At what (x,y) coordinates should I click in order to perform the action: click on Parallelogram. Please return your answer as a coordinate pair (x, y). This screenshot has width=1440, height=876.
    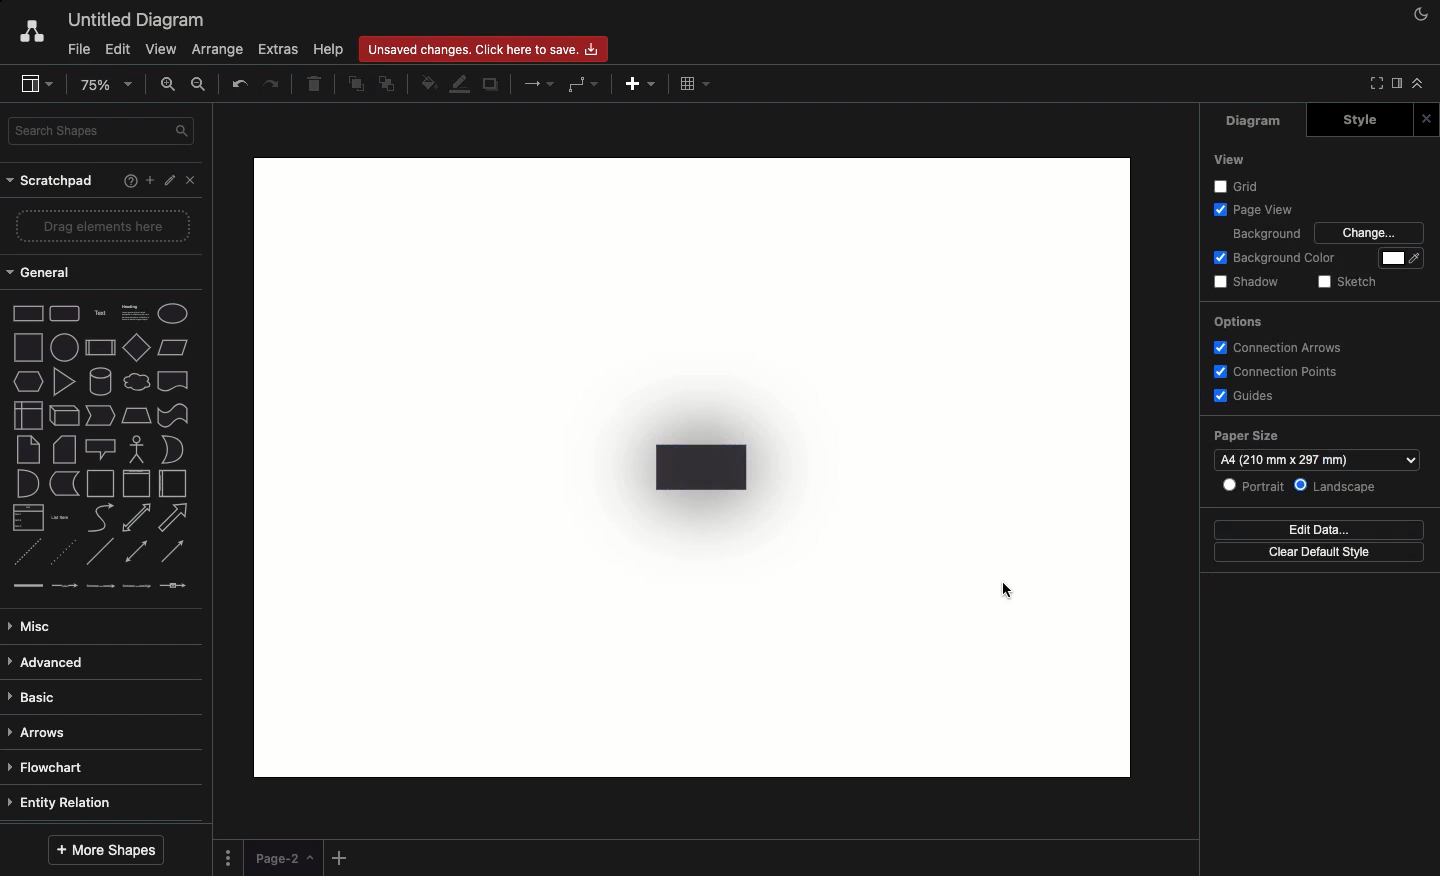
    Looking at the image, I should click on (171, 346).